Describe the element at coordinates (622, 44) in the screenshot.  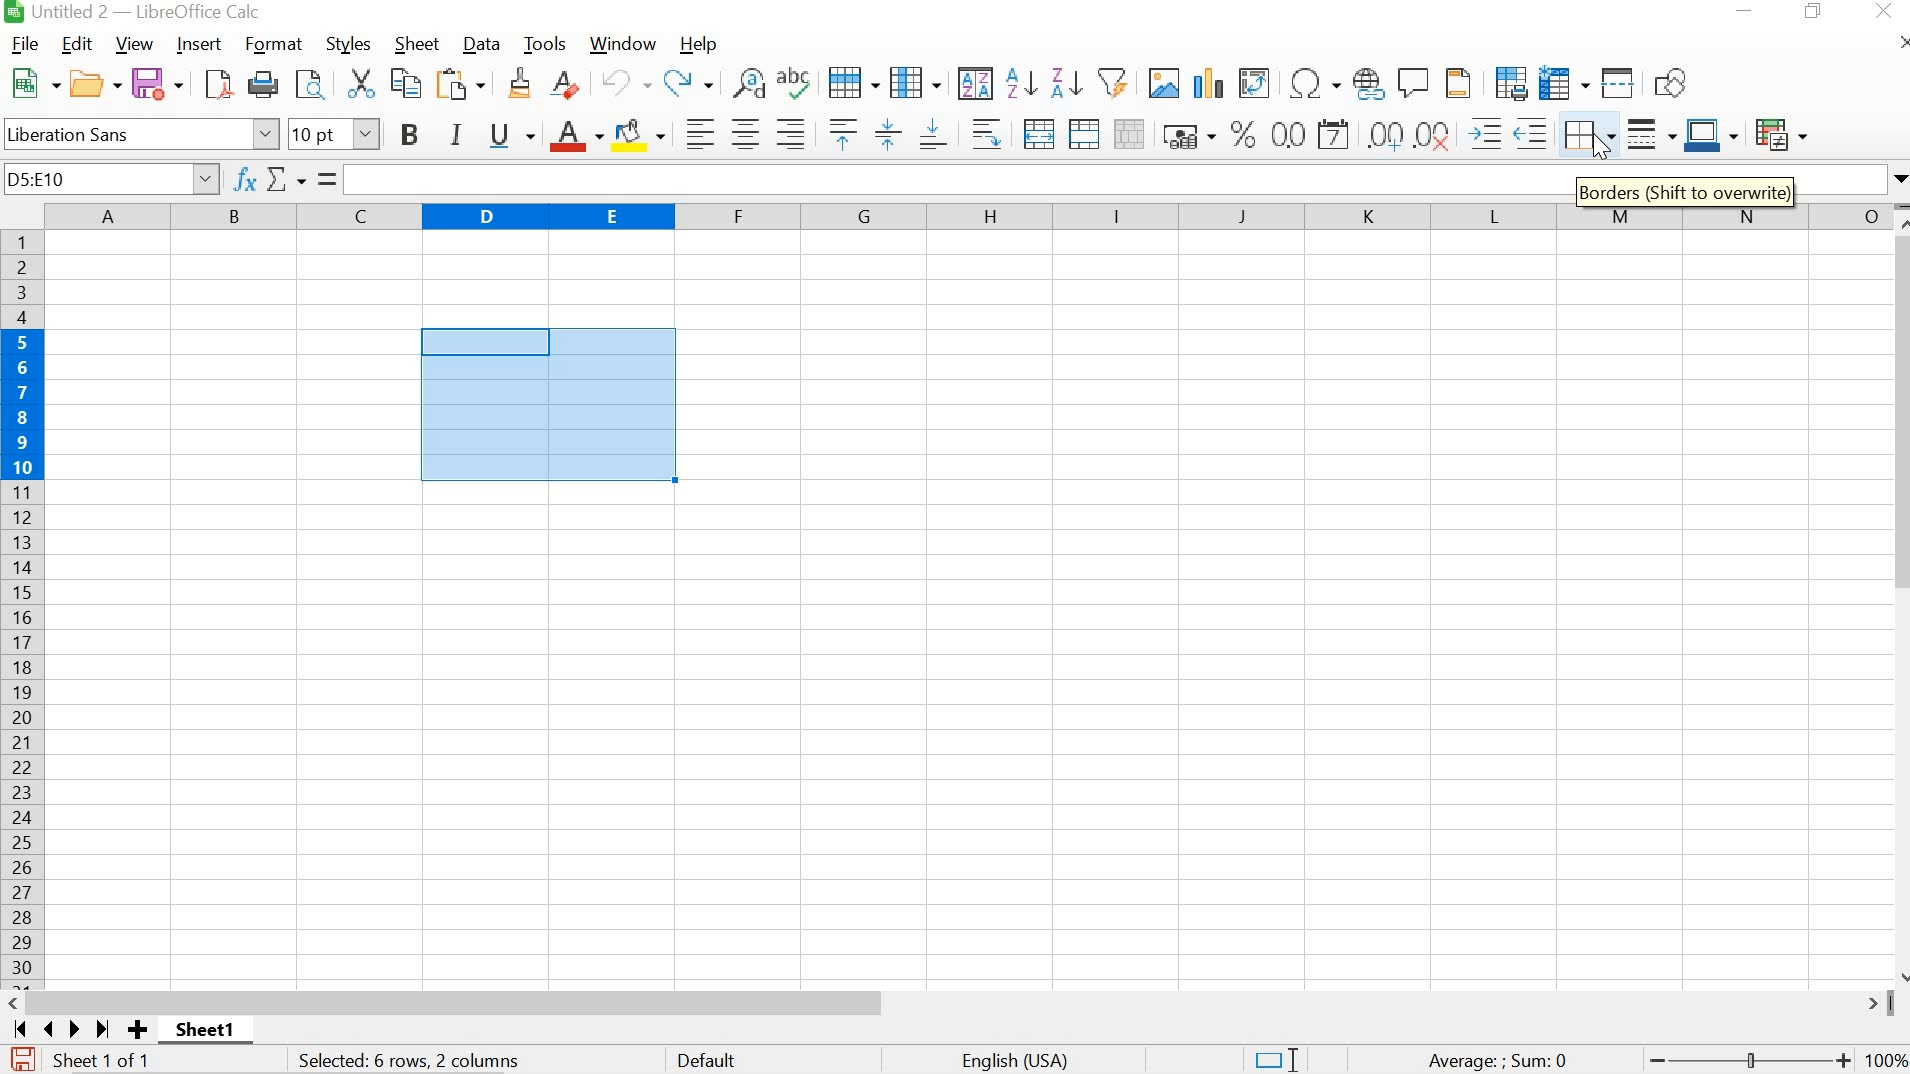
I see `WINDOW` at that location.